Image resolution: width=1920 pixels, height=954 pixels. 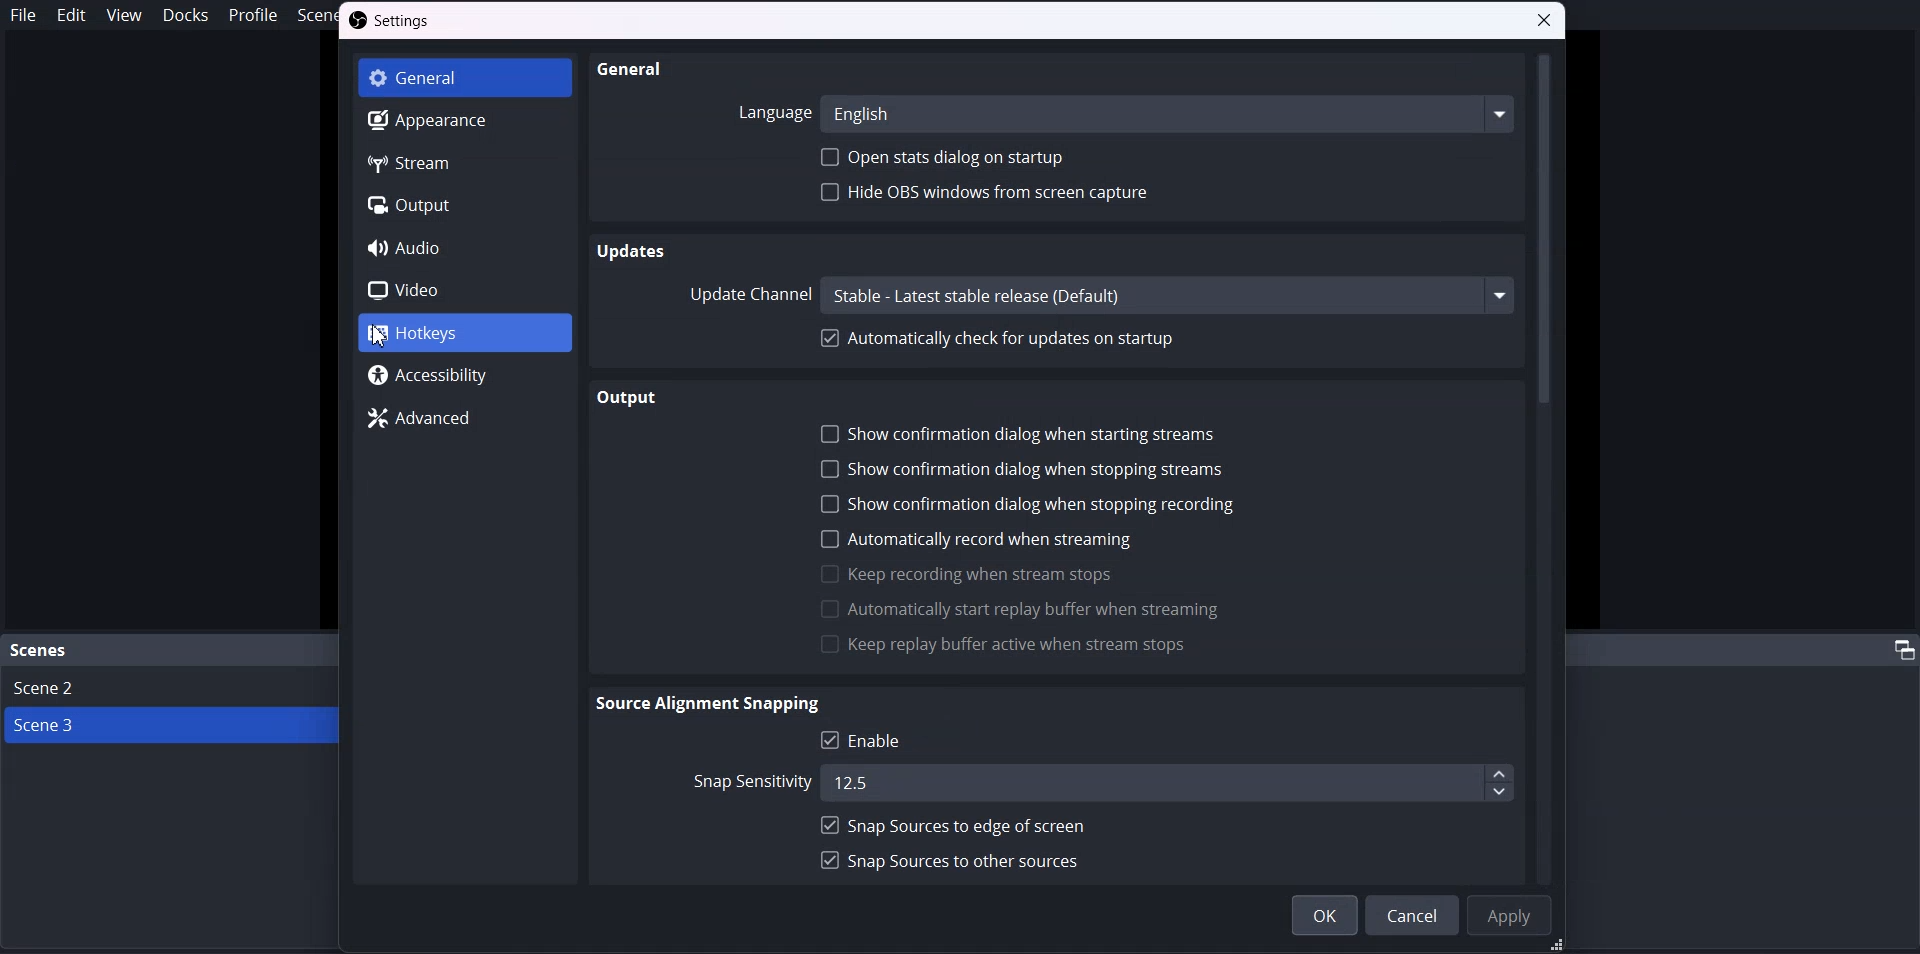 I want to click on Language, so click(x=1120, y=113).